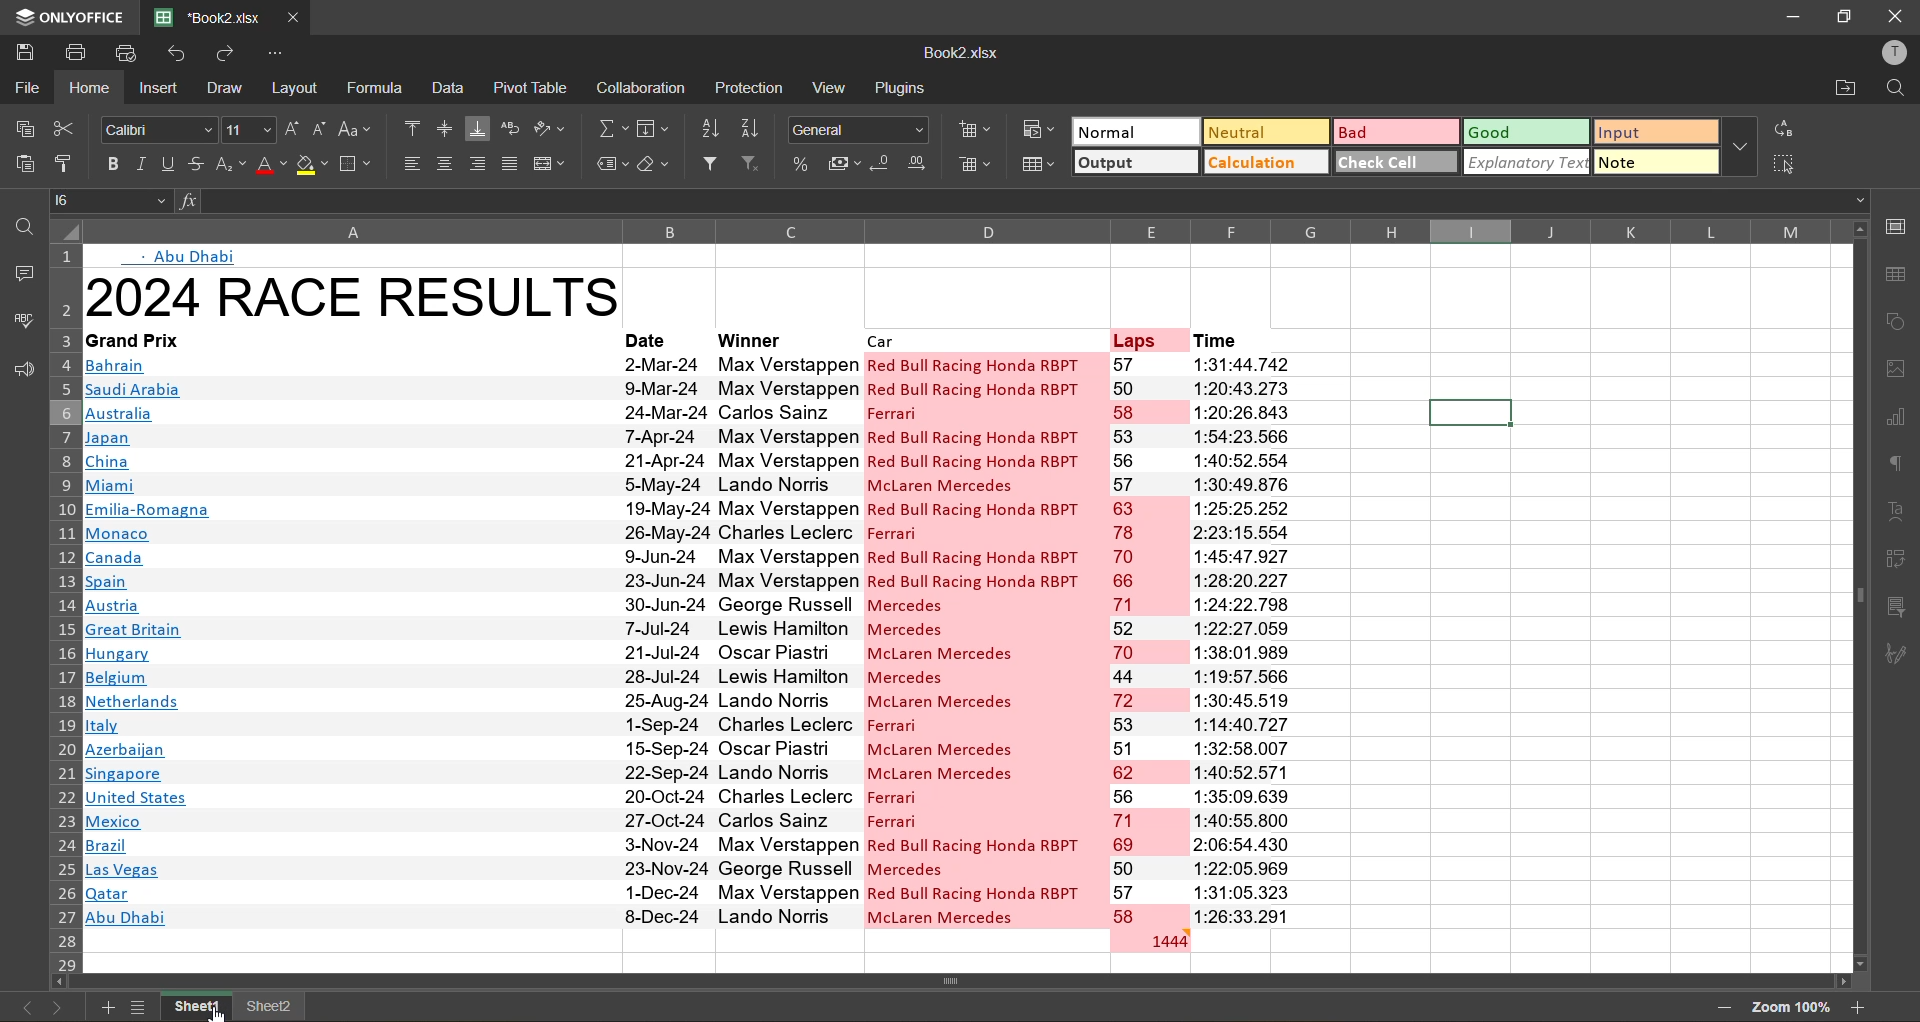 The width and height of the screenshot is (1920, 1022). What do you see at coordinates (716, 131) in the screenshot?
I see `sort ascending ` at bounding box center [716, 131].